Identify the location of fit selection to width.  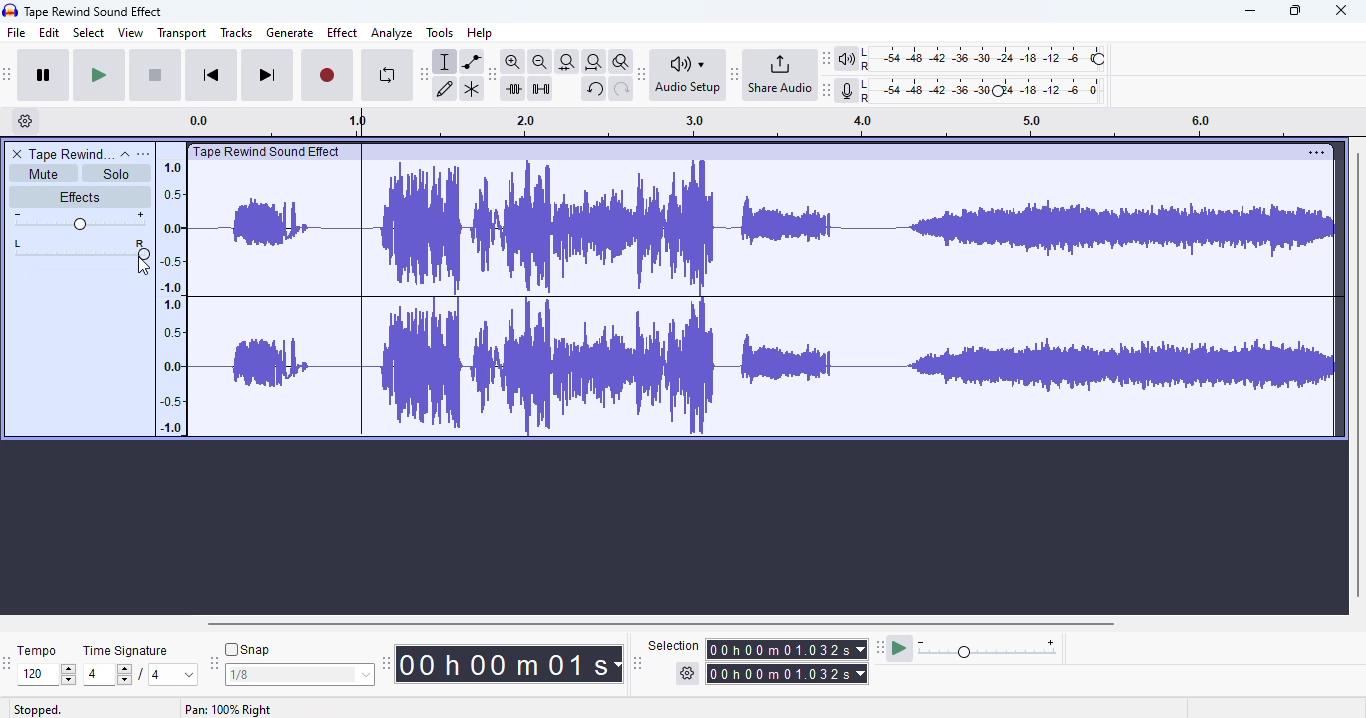
(567, 63).